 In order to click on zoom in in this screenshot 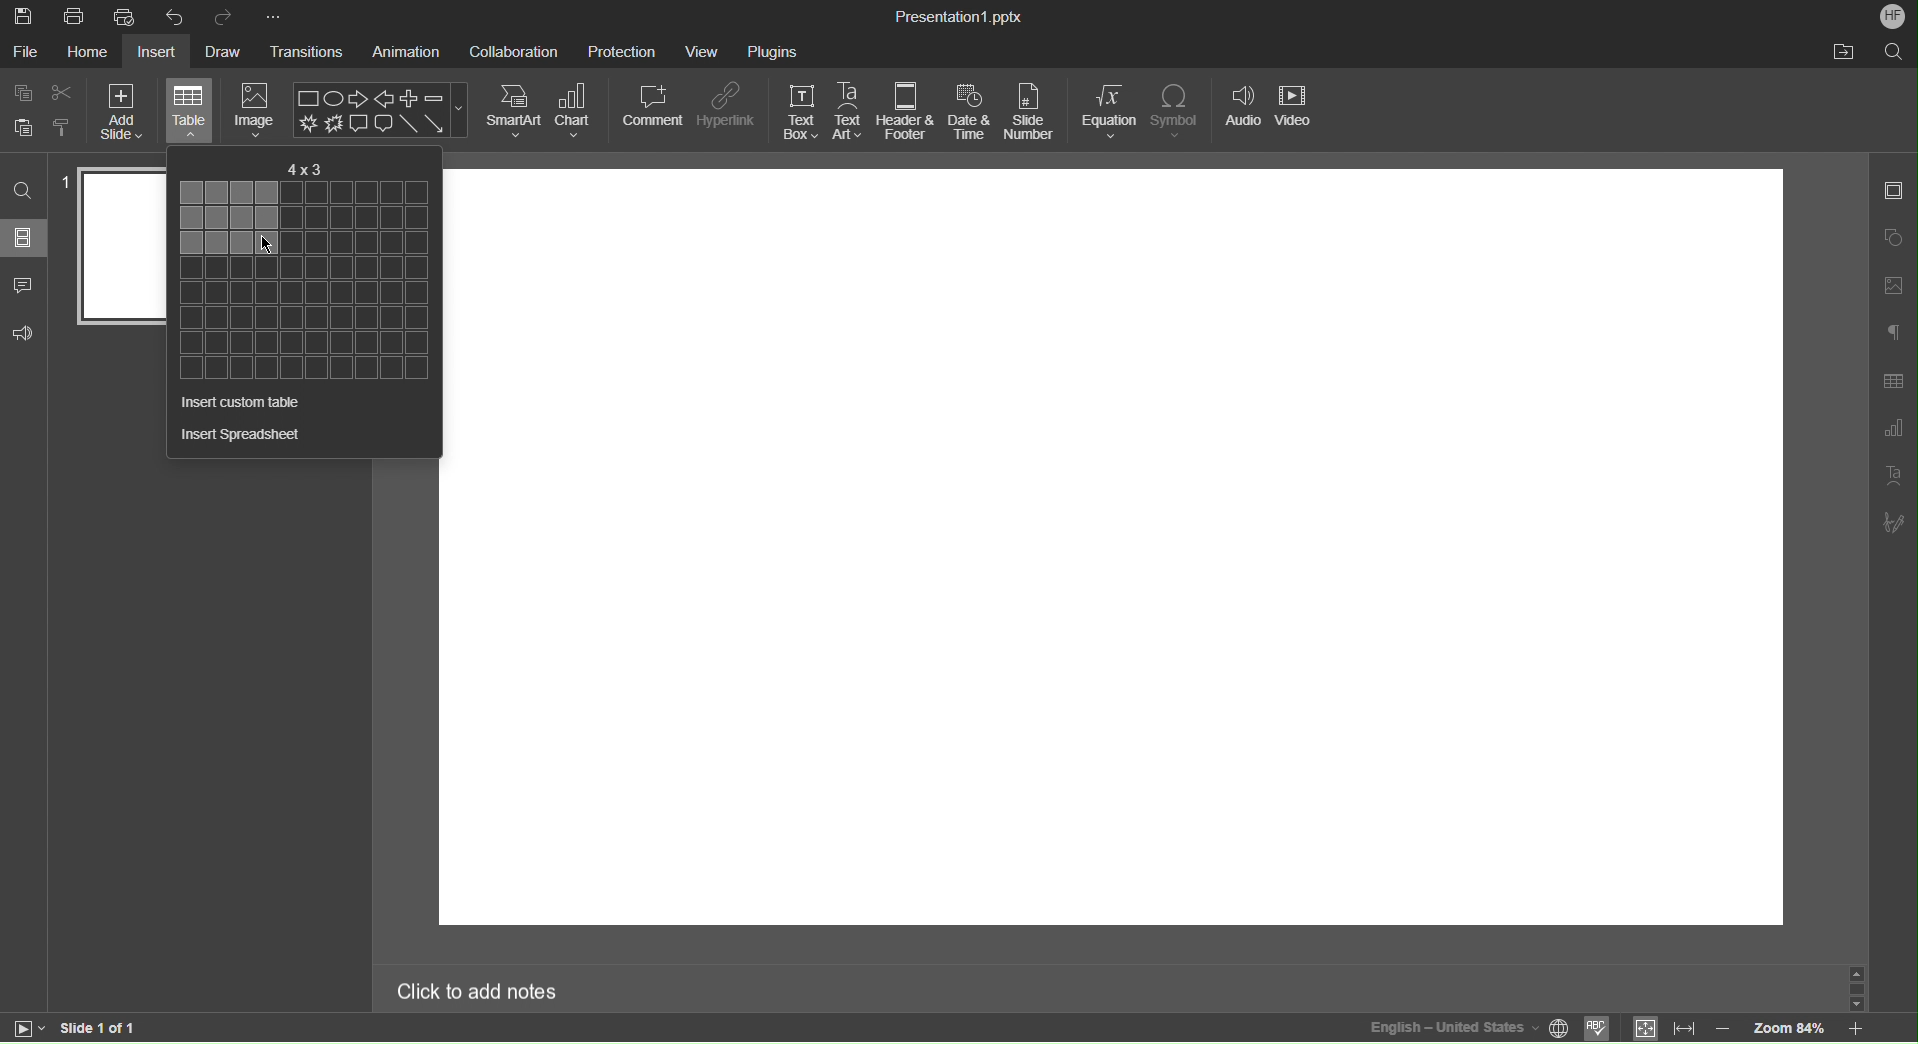, I will do `click(1854, 1029)`.